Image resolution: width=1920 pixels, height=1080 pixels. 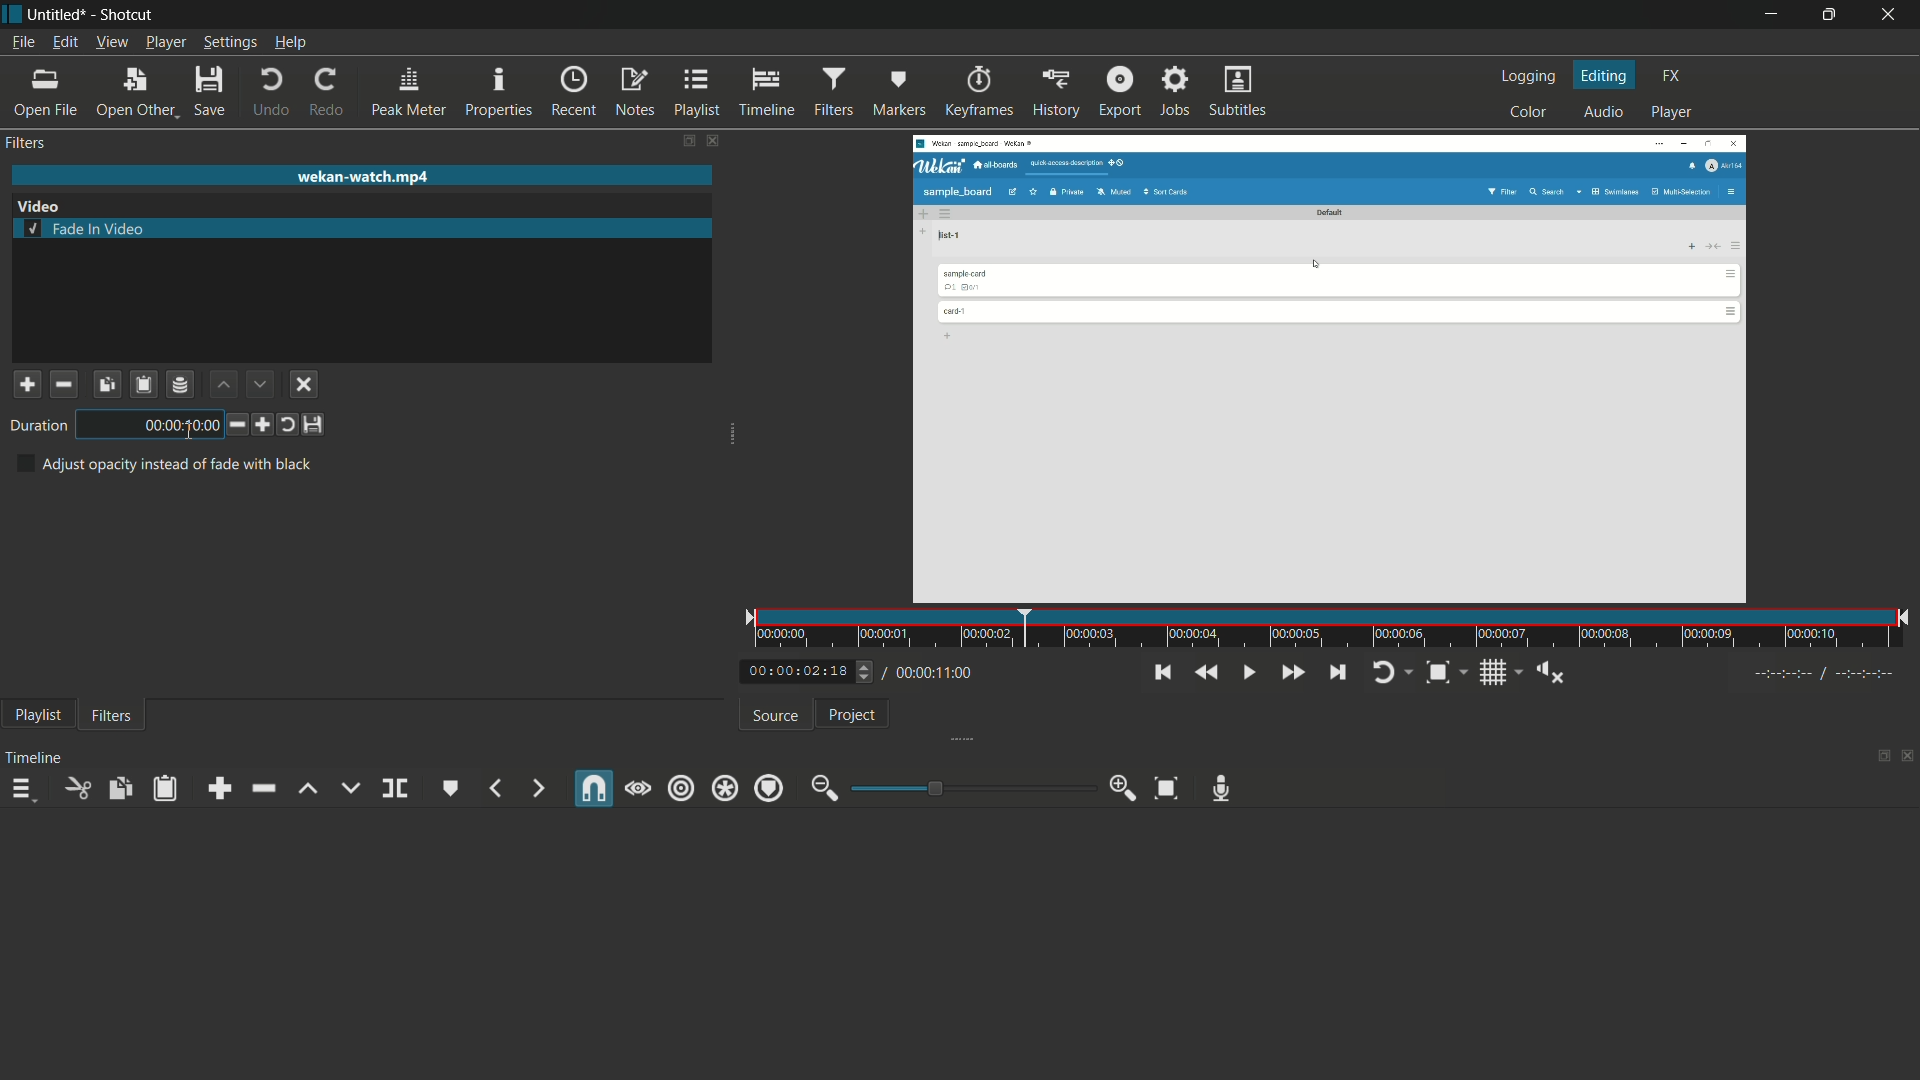 I want to click on next marker, so click(x=533, y=788).